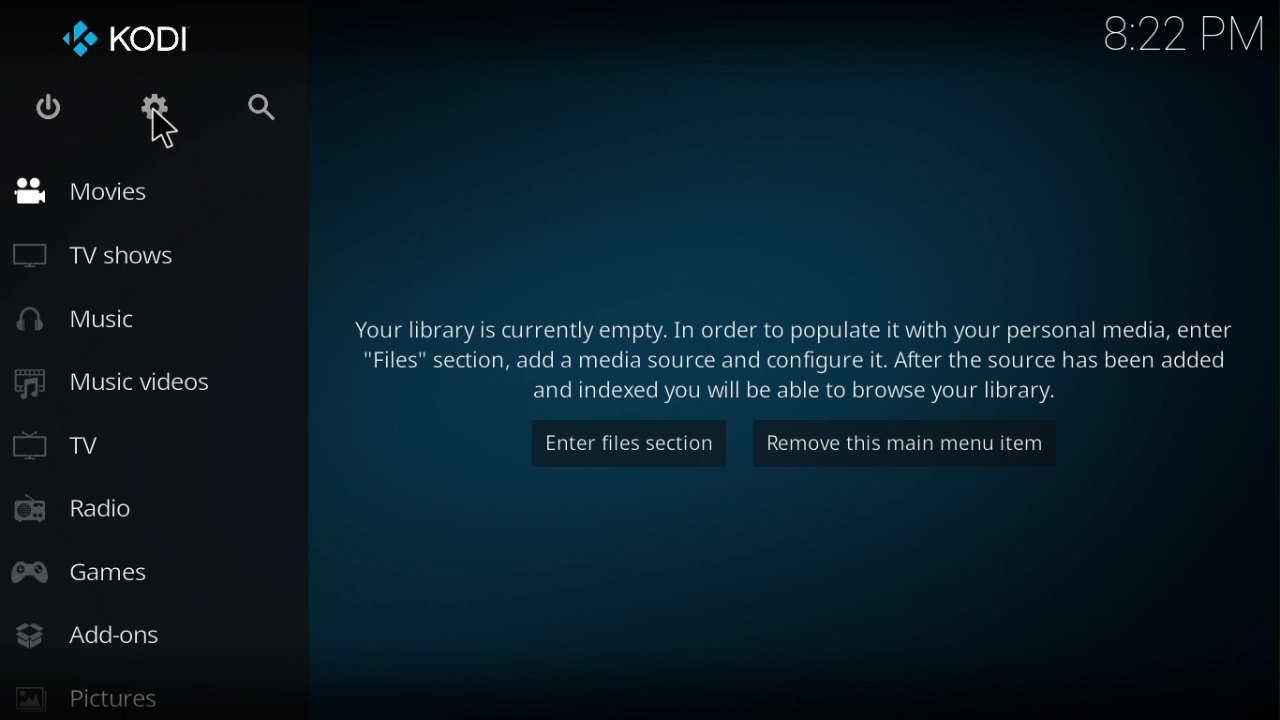  What do you see at coordinates (87, 695) in the screenshot?
I see `Pictures` at bounding box center [87, 695].